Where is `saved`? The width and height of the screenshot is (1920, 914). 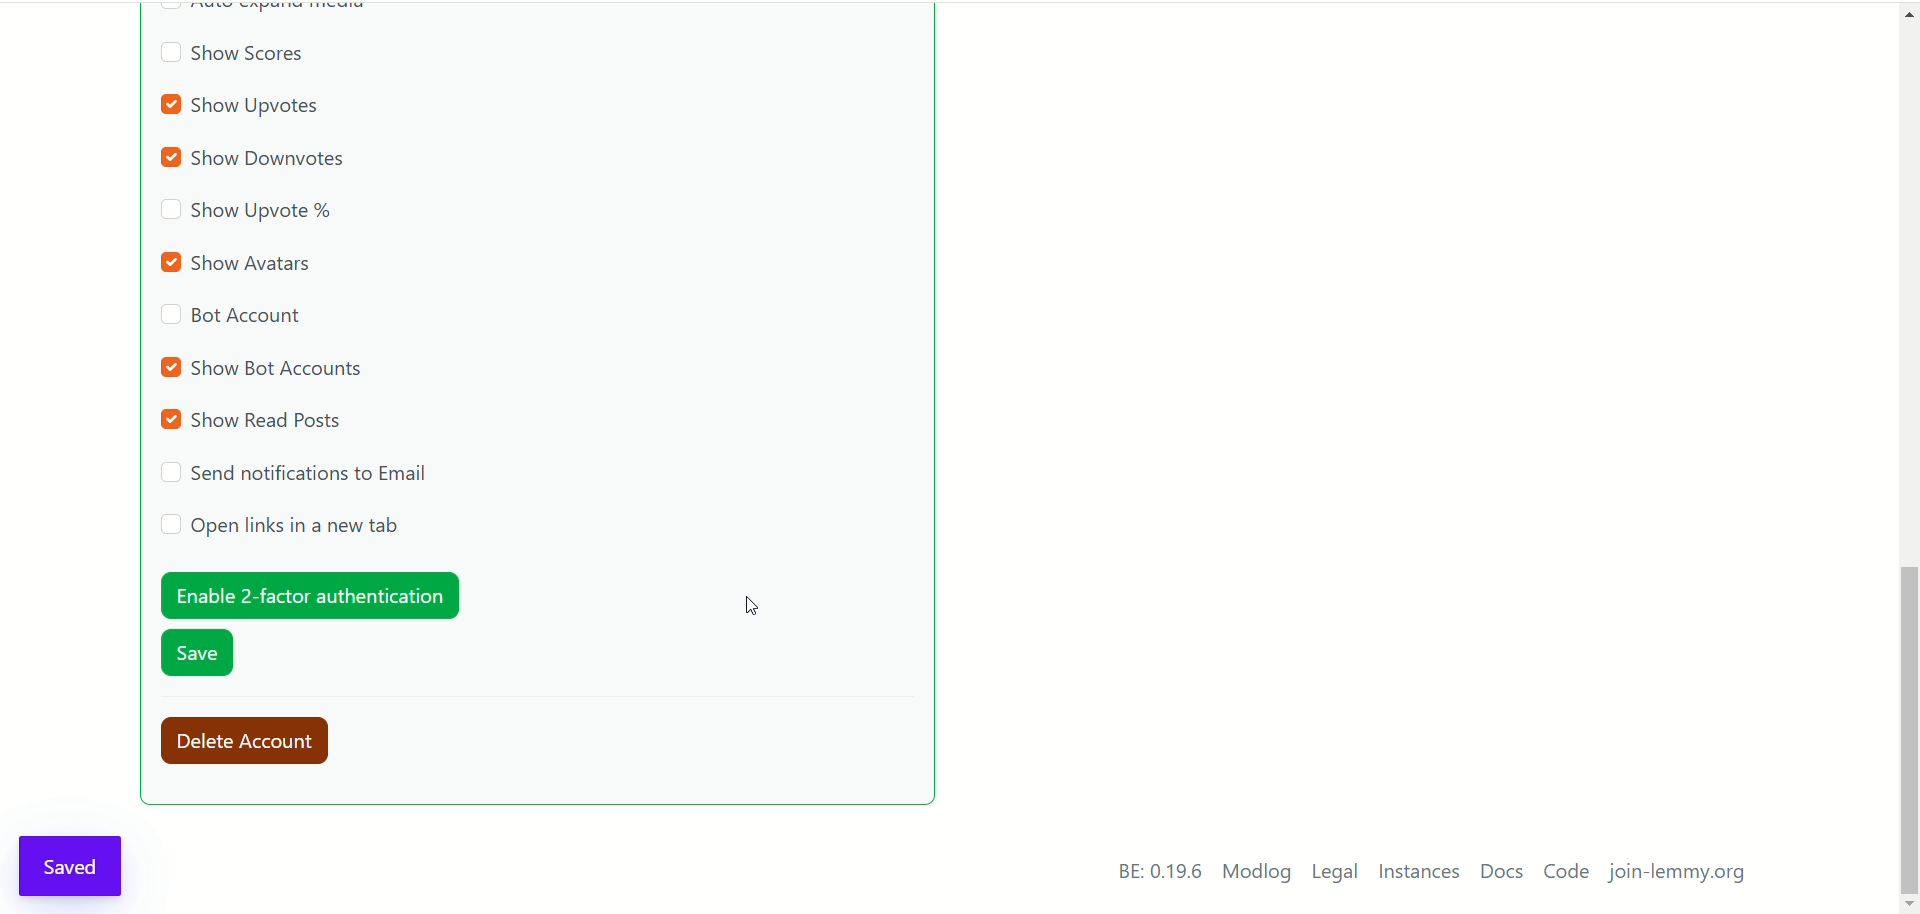
saved is located at coordinates (74, 863).